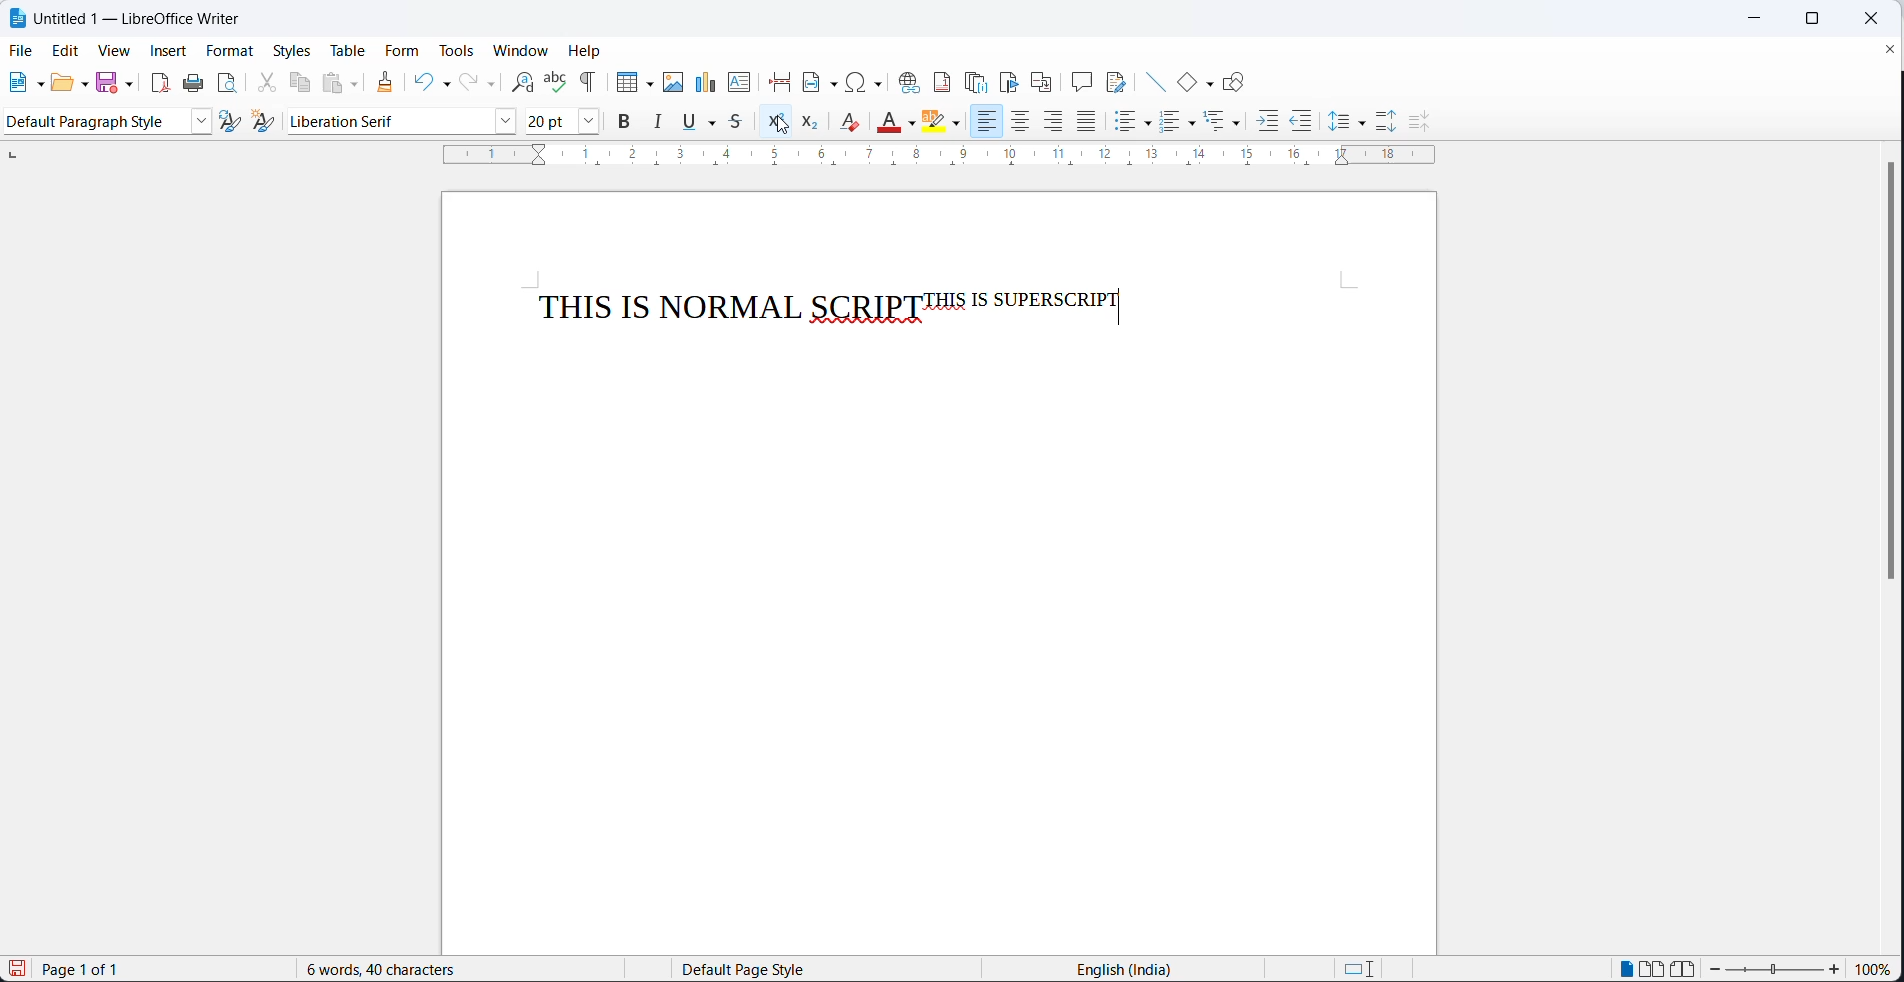 The width and height of the screenshot is (1904, 982). Describe the element at coordinates (727, 302) in the screenshot. I see `THIS IS NORMATI SCRIPT` at that location.